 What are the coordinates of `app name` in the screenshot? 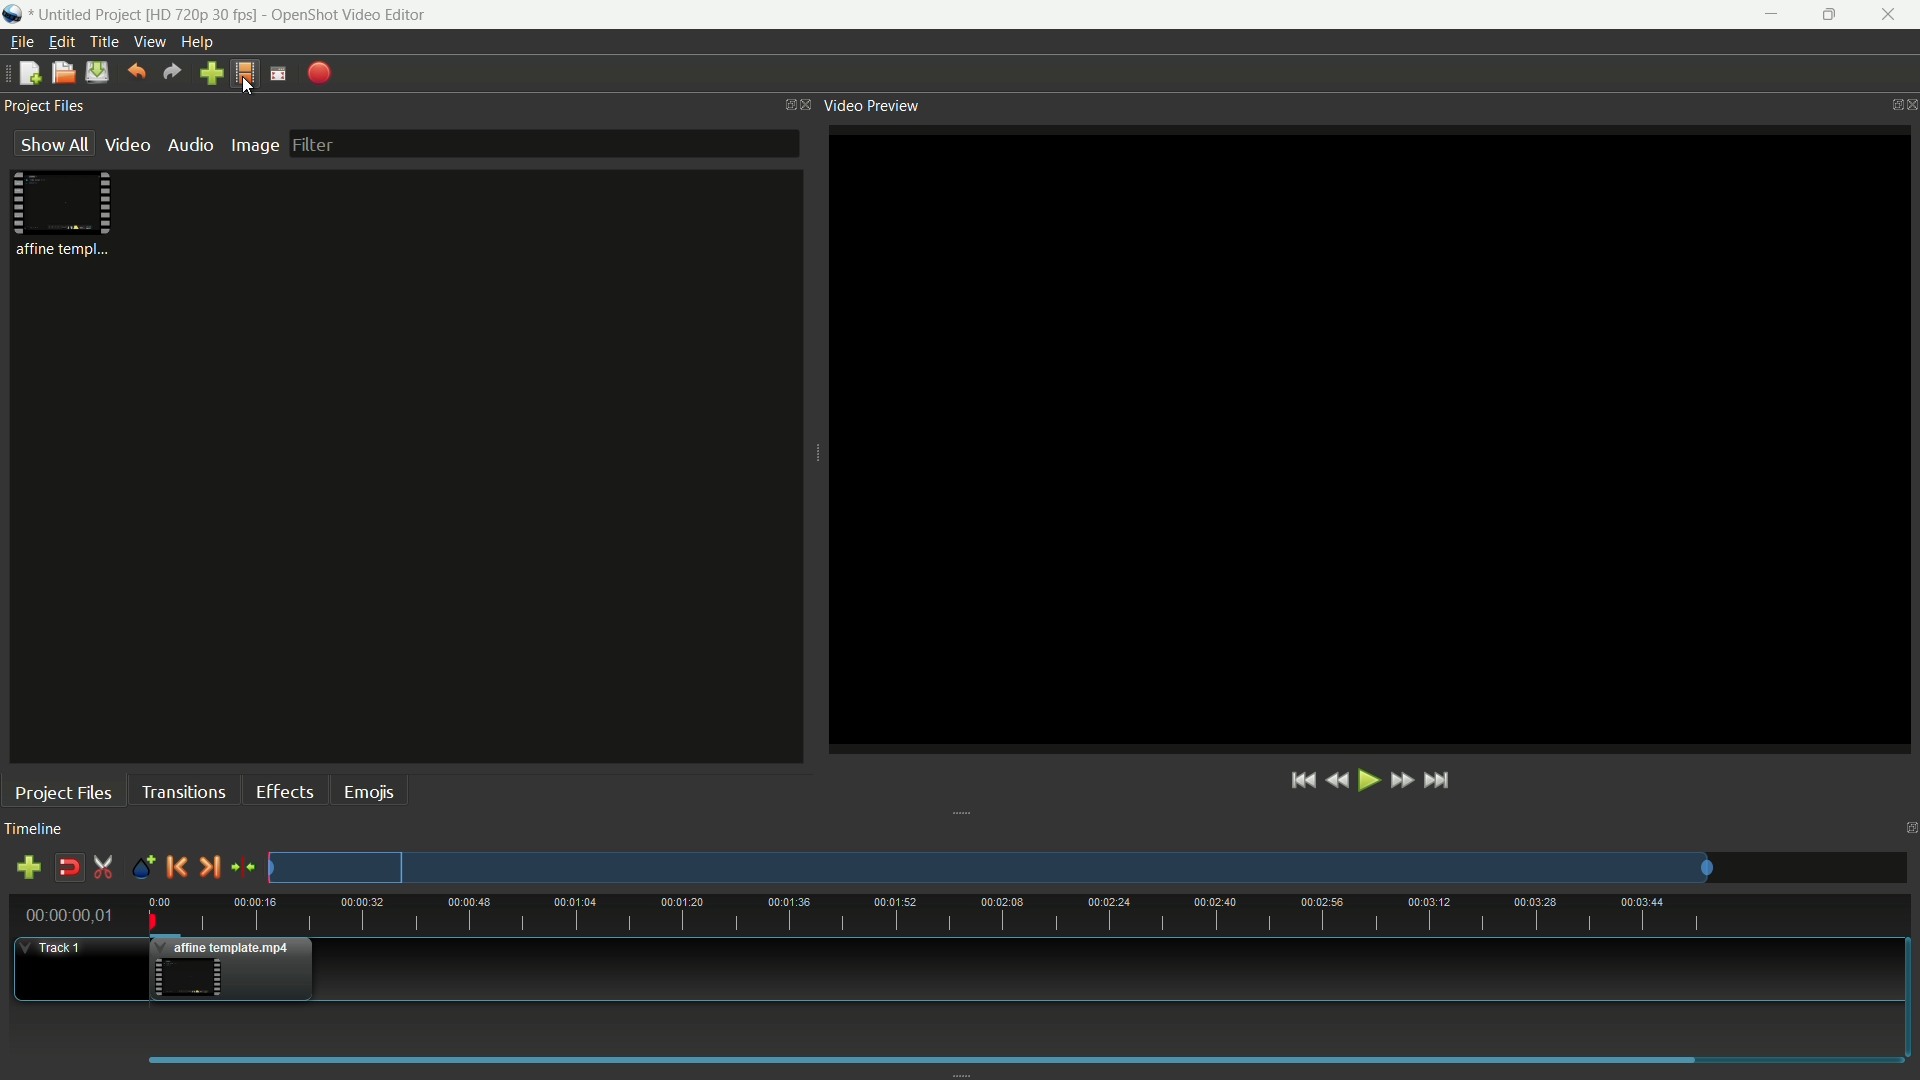 It's located at (347, 14).